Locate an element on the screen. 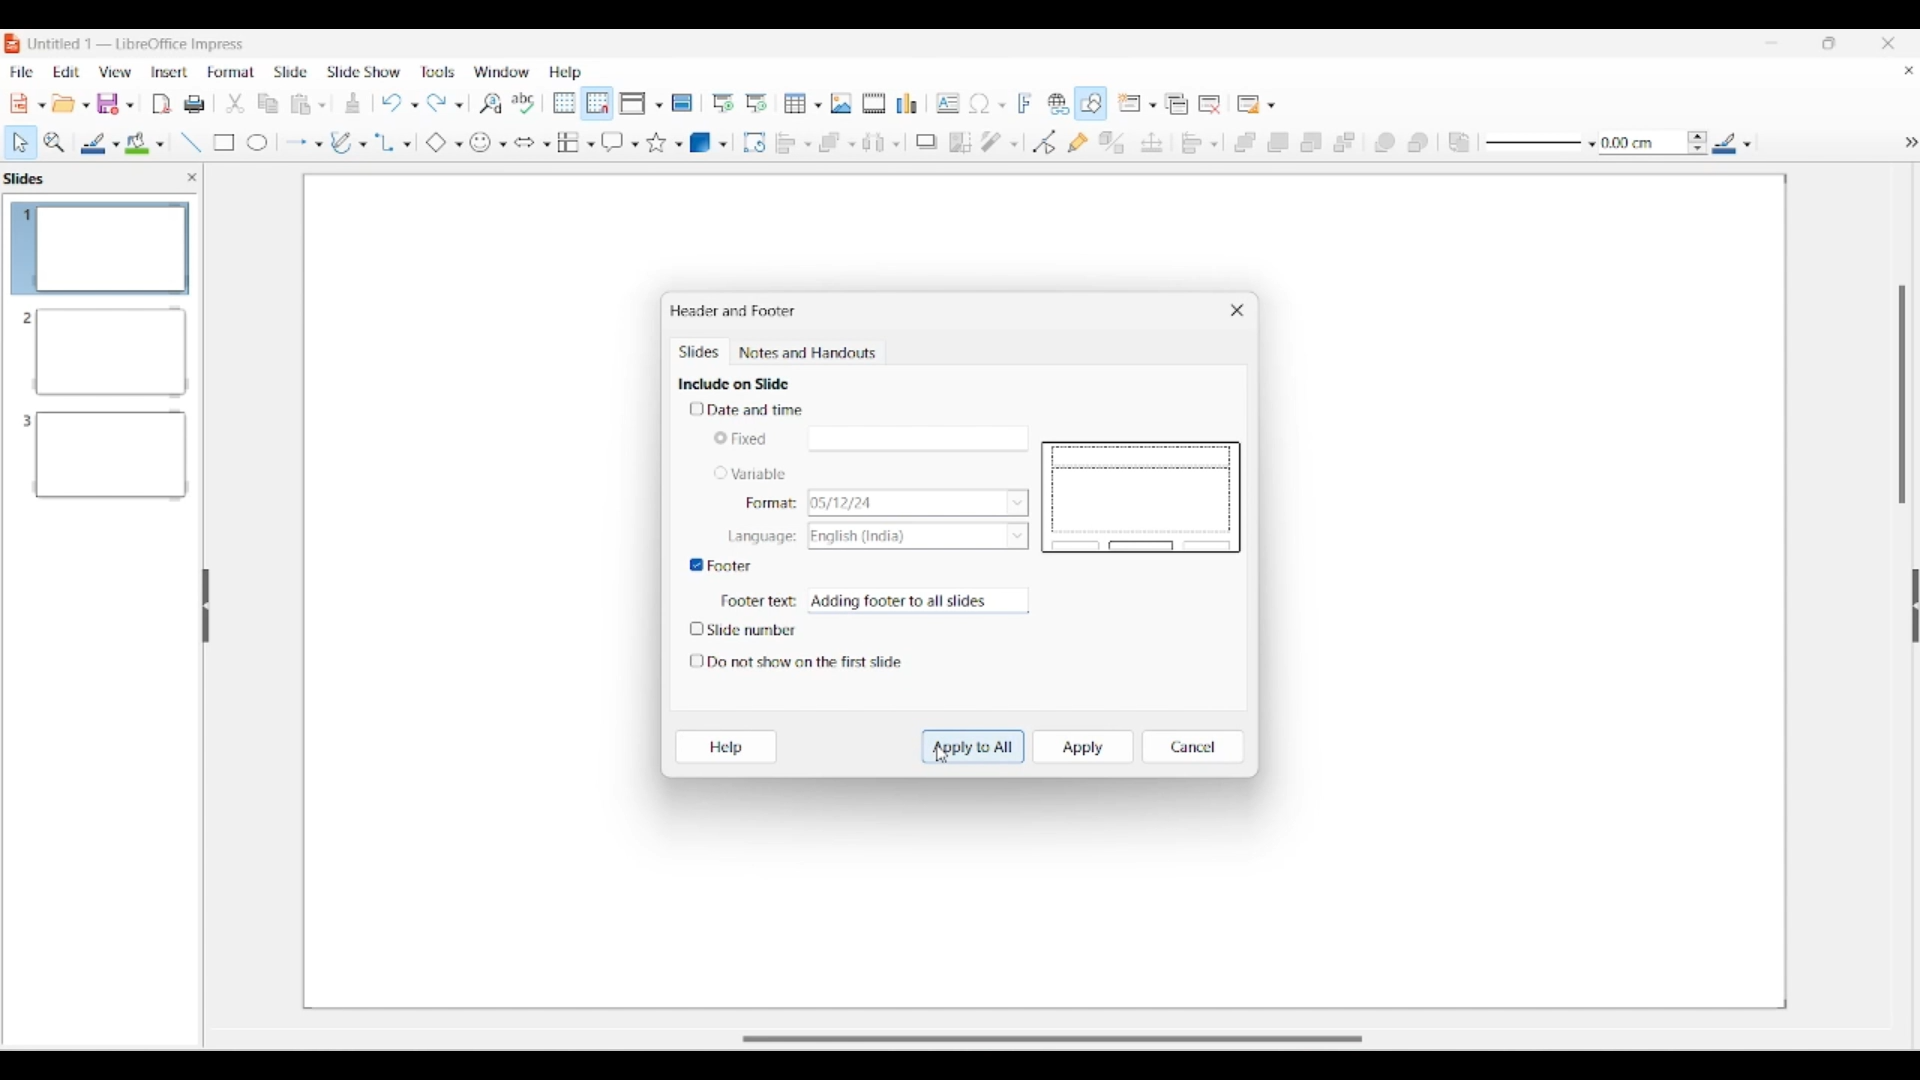 The image size is (1920, 1080). Edit menu is located at coordinates (67, 72).